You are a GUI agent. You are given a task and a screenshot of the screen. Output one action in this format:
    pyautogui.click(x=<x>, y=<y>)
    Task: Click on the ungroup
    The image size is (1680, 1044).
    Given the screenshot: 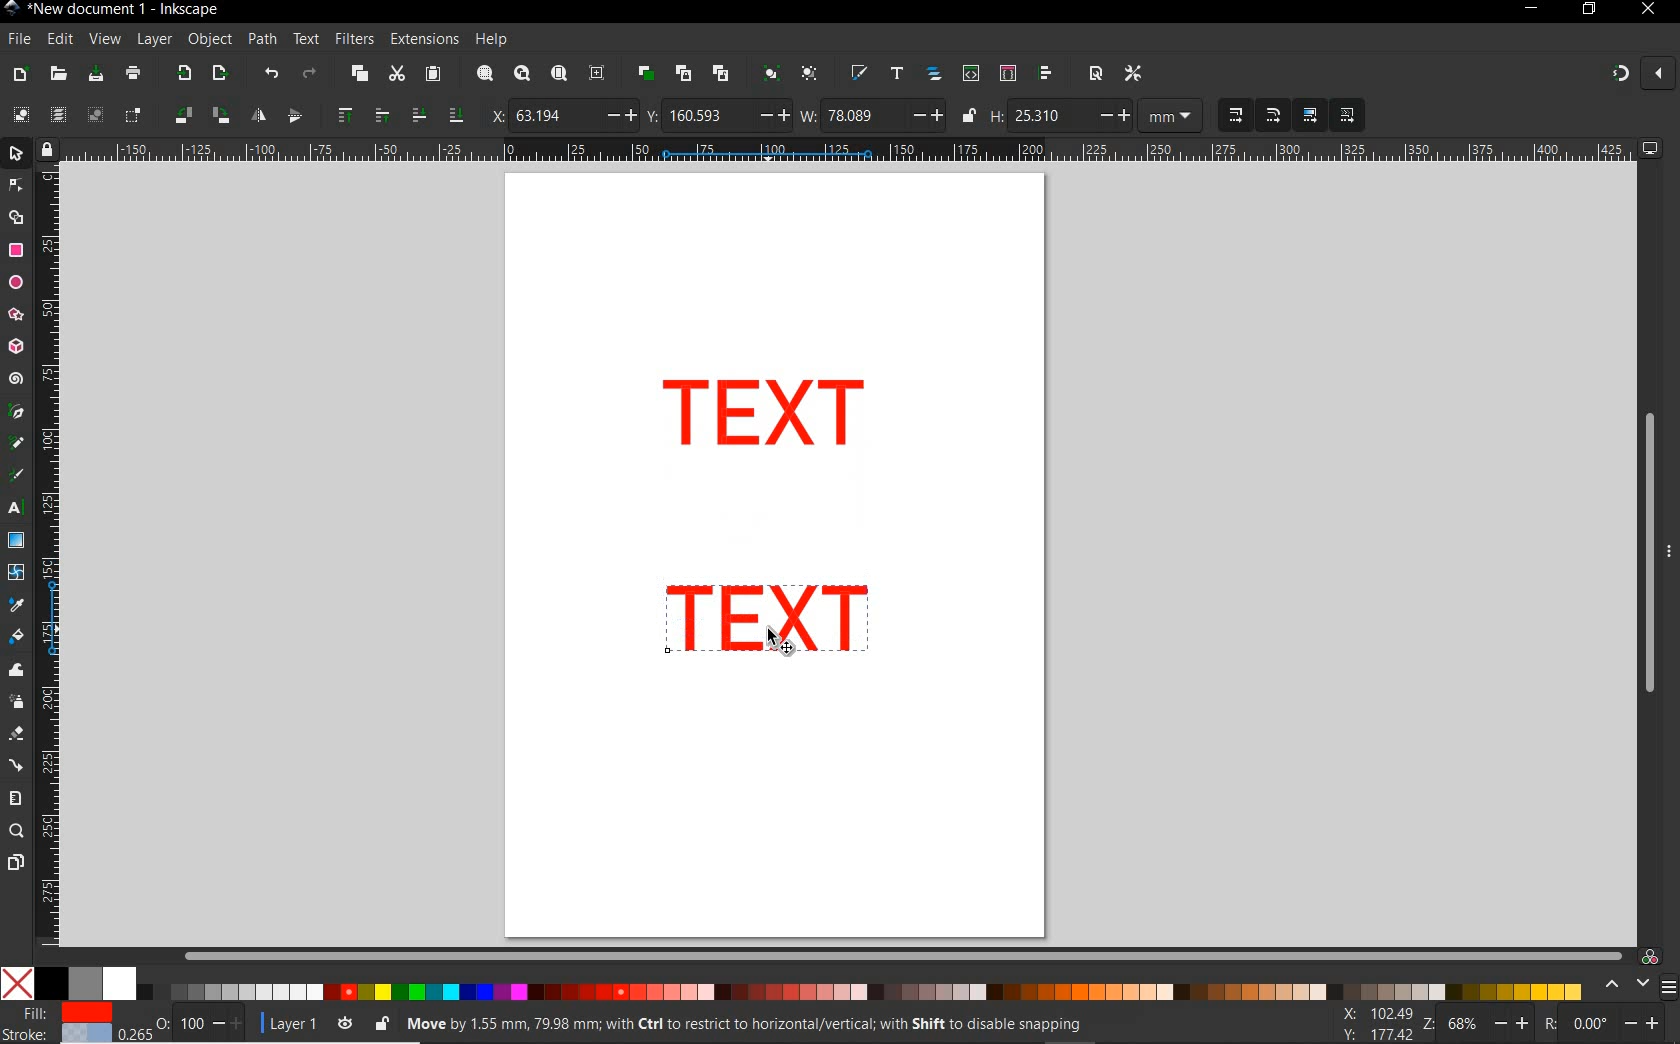 What is the action you would take?
    pyautogui.click(x=809, y=75)
    